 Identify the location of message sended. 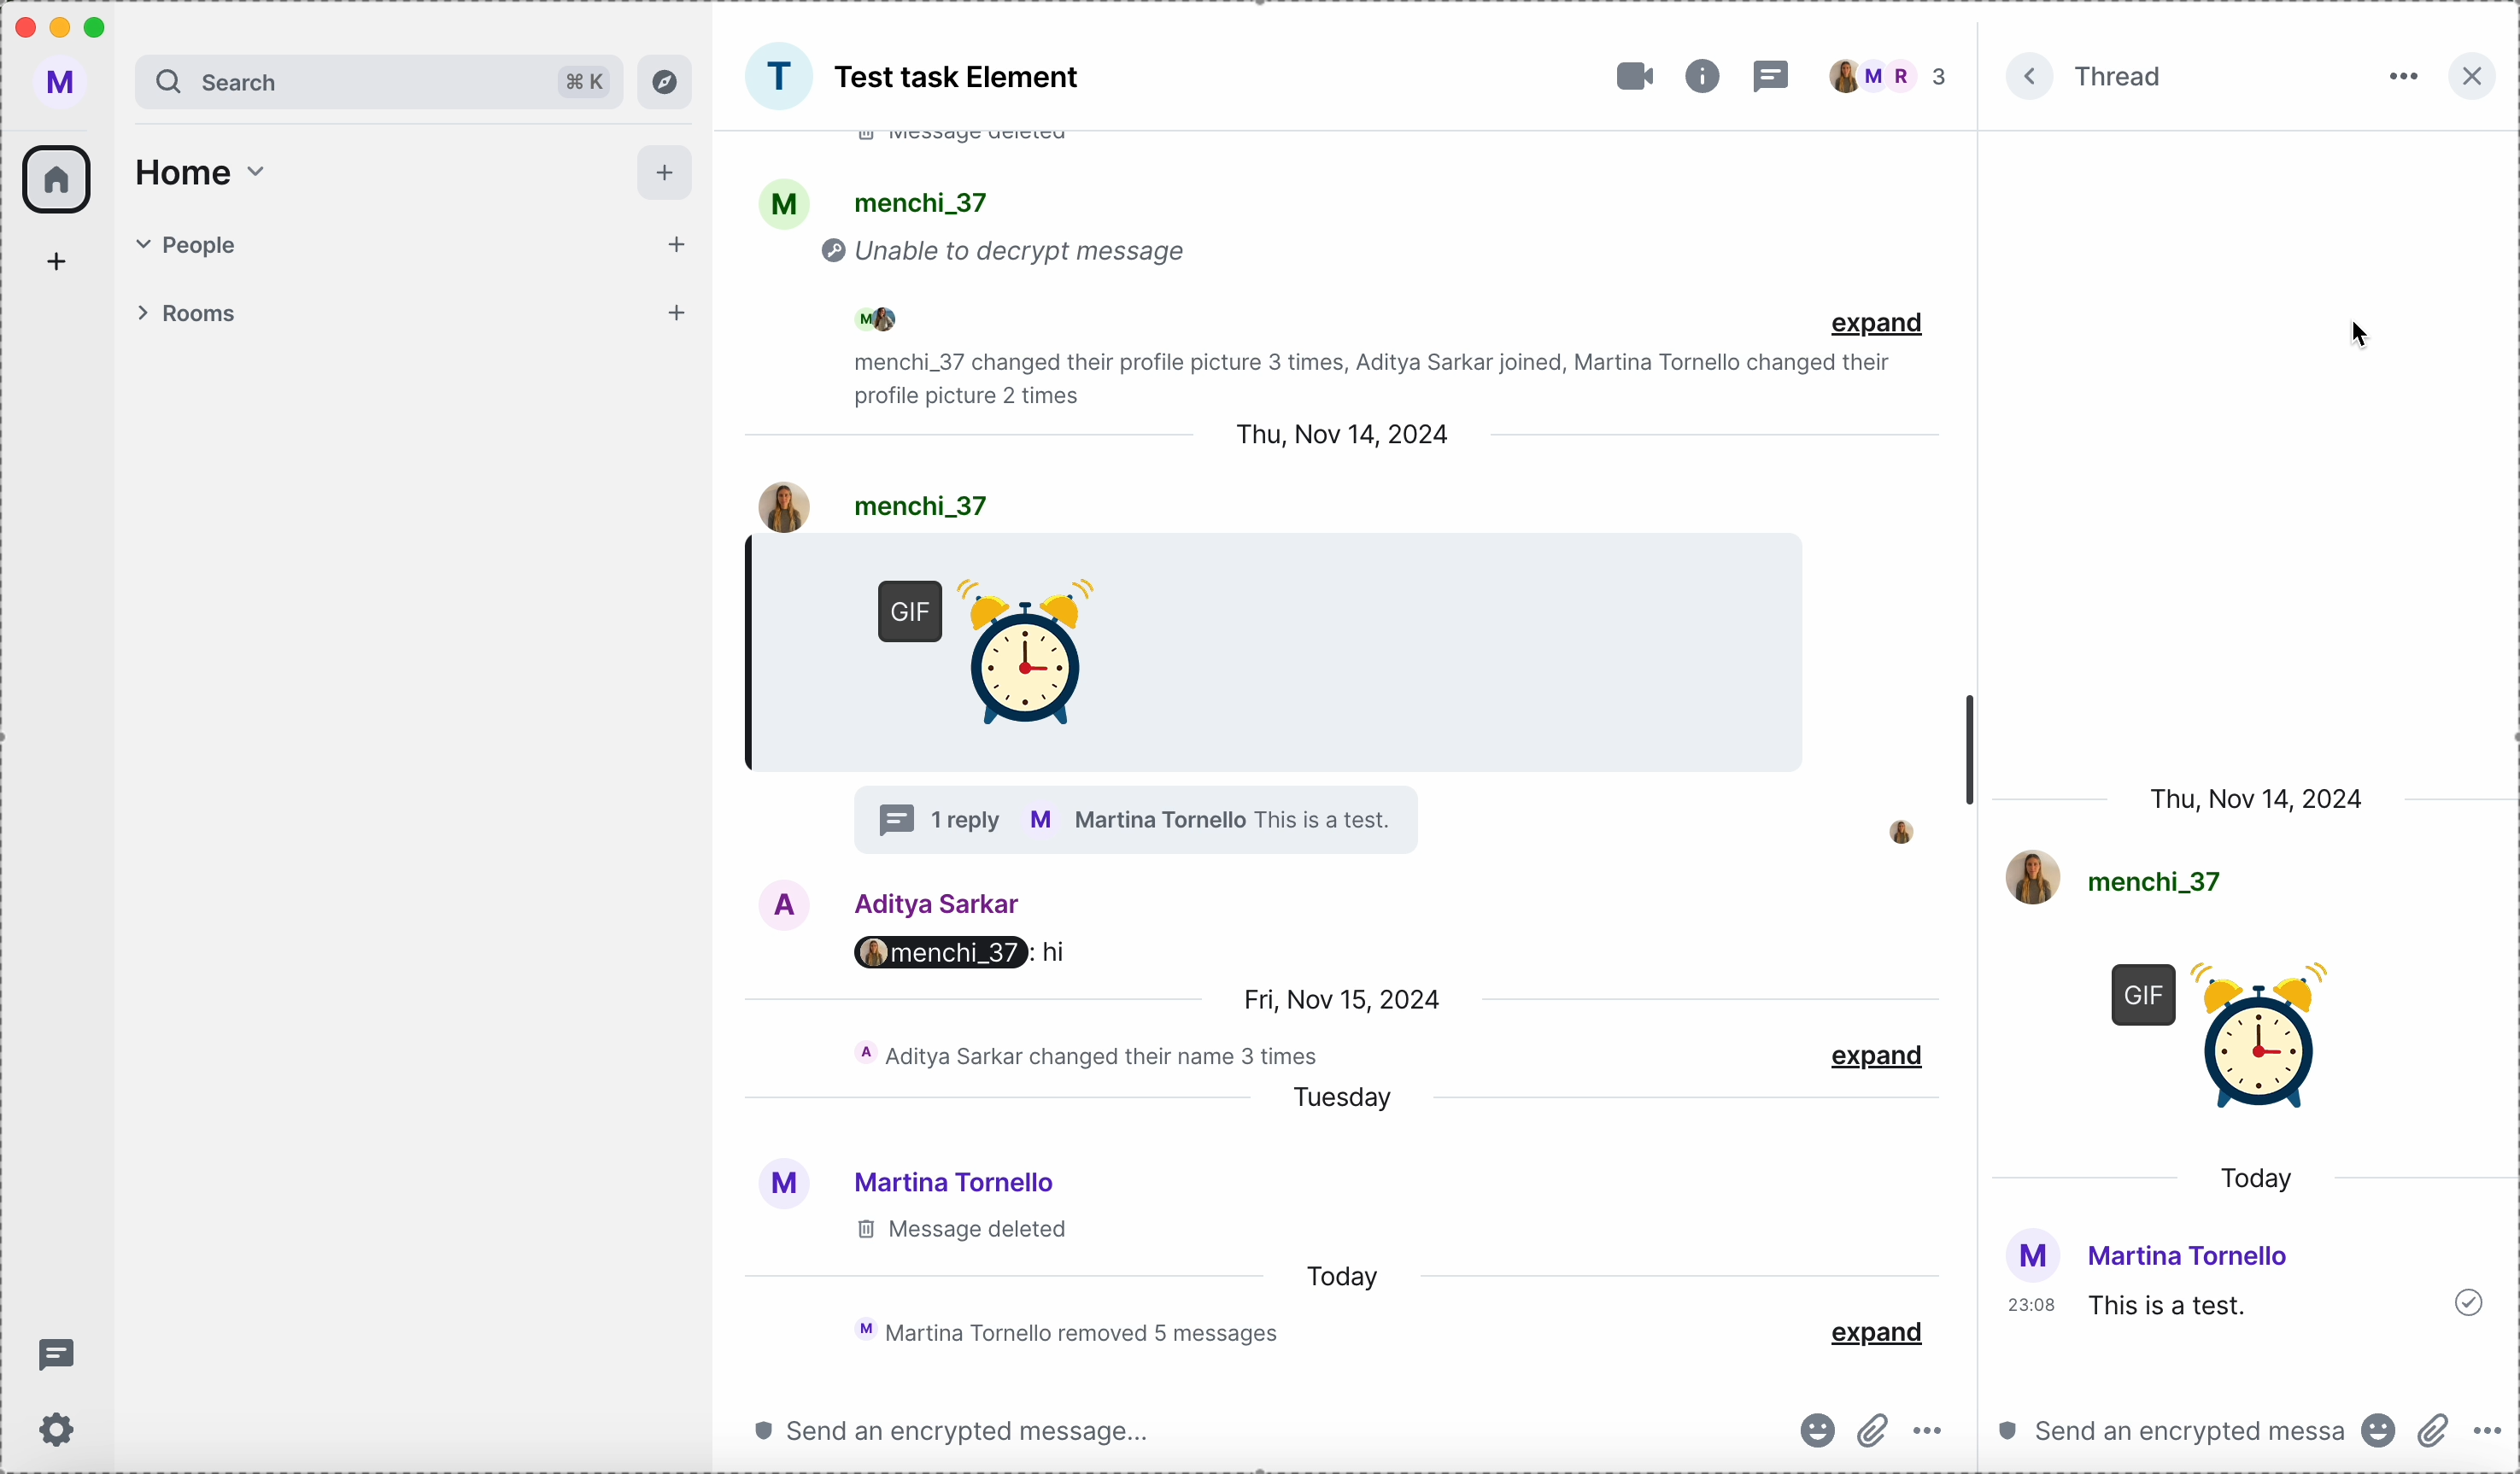
(2249, 1291).